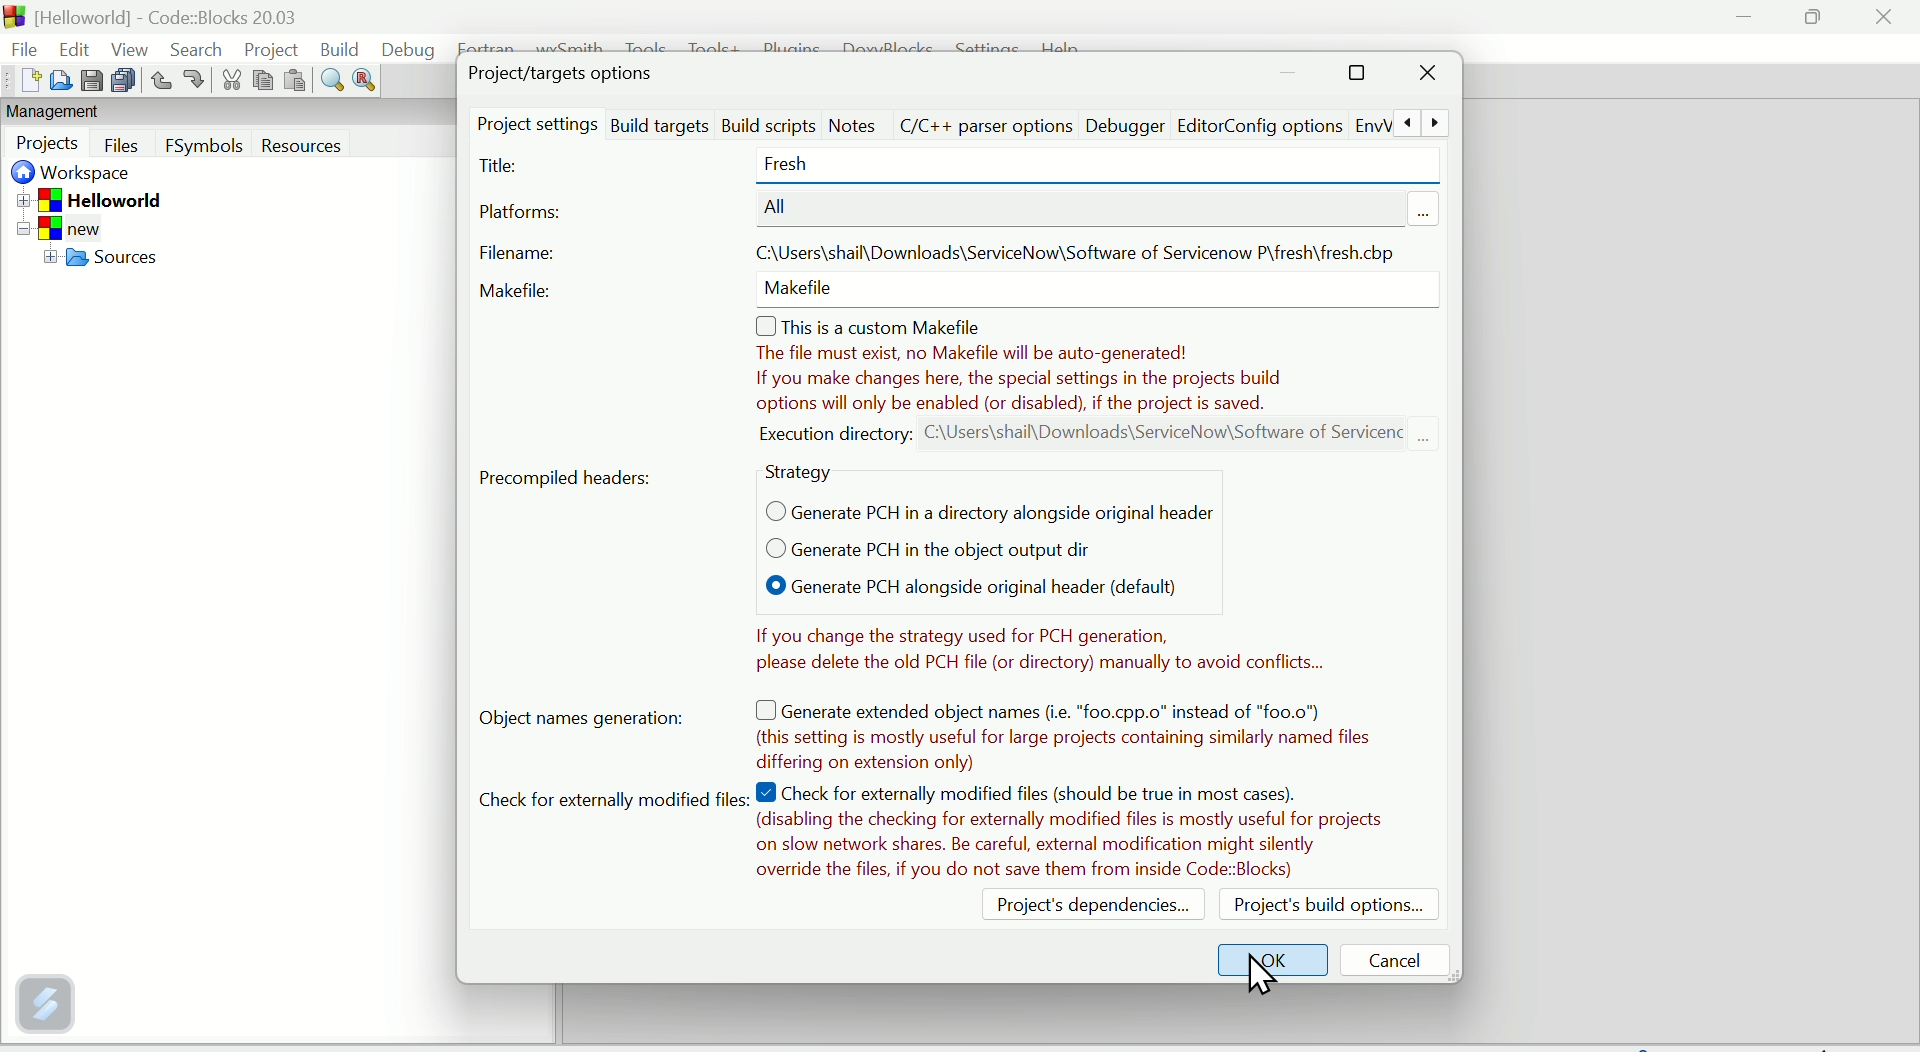 This screenshot has width=1920, height=1052. Describe the element at coordinates (852, 126) in the screenshot. I see `Notes` at that location.